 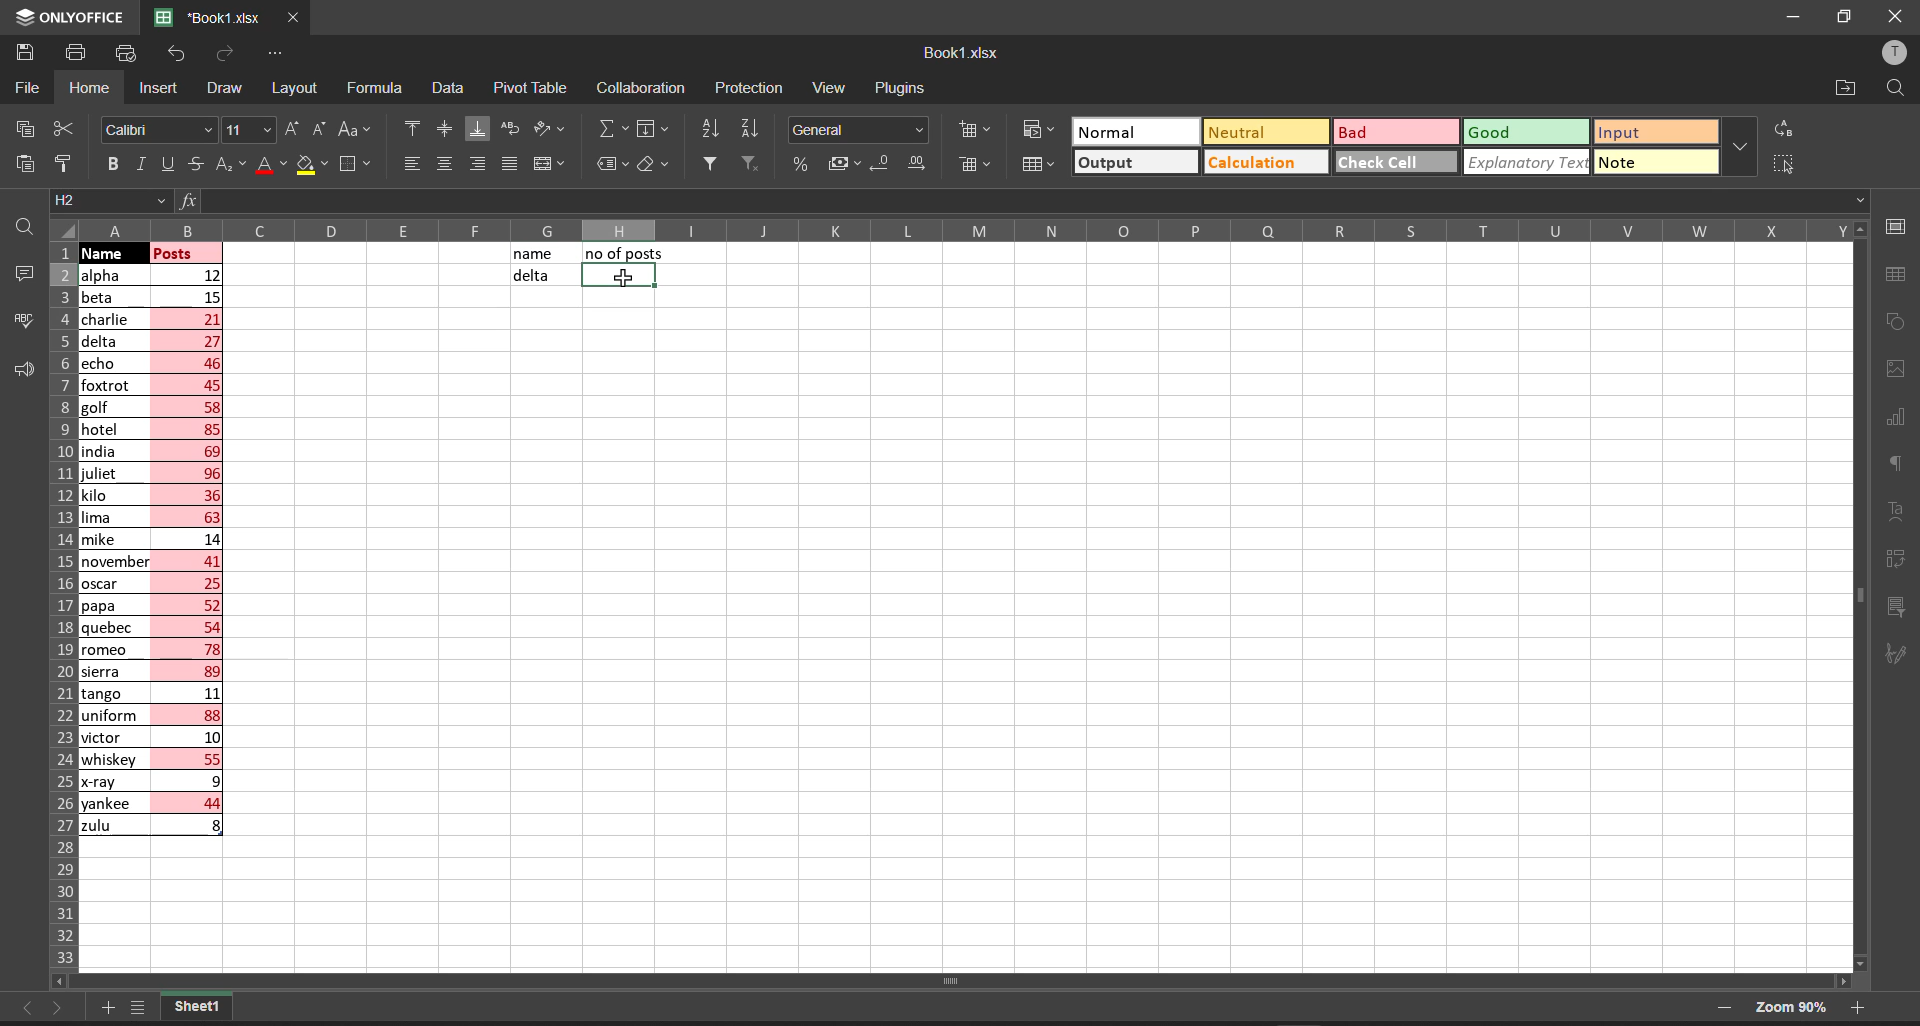 I want to click on check cell, so click(x=1387, y=163).